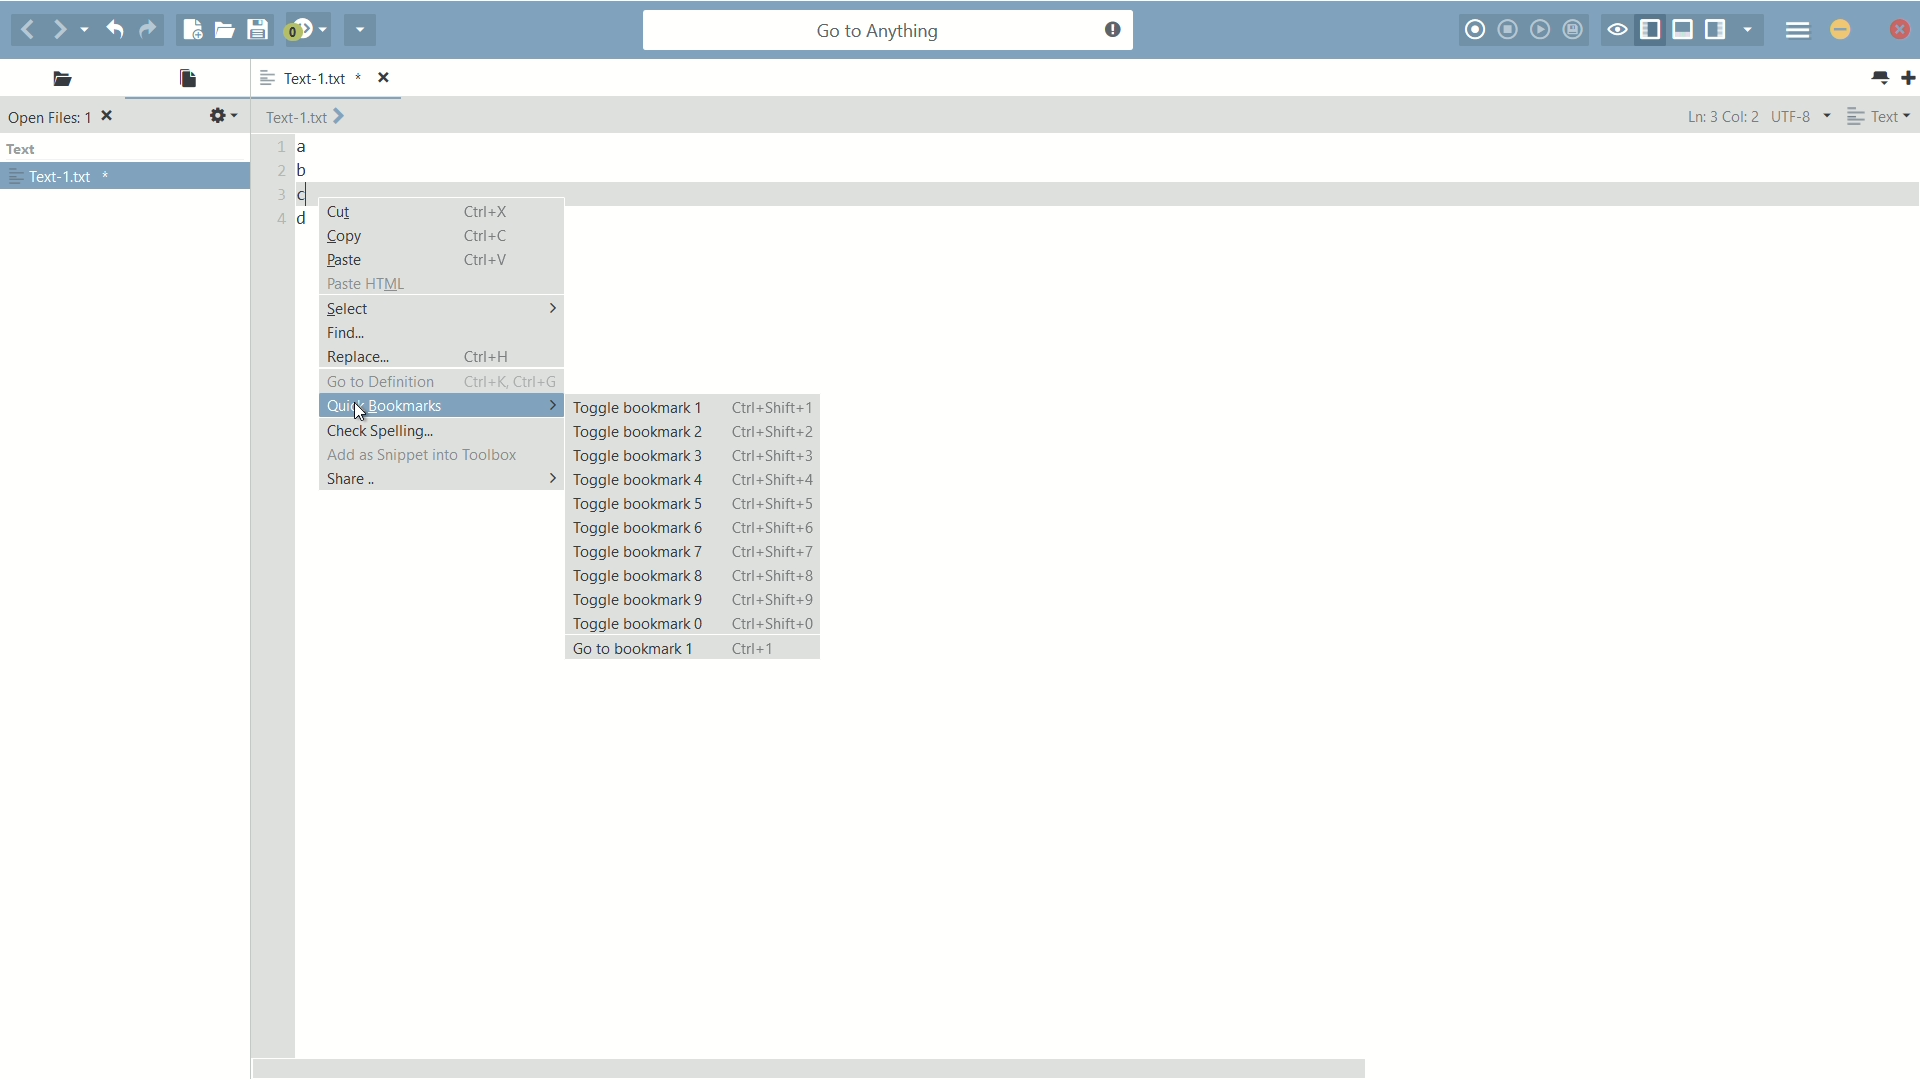 The width and height of the screenshot is (1920, 1080). Describe the element at coordinates (261, 29) in the screenshot. I see `save file` at that location.